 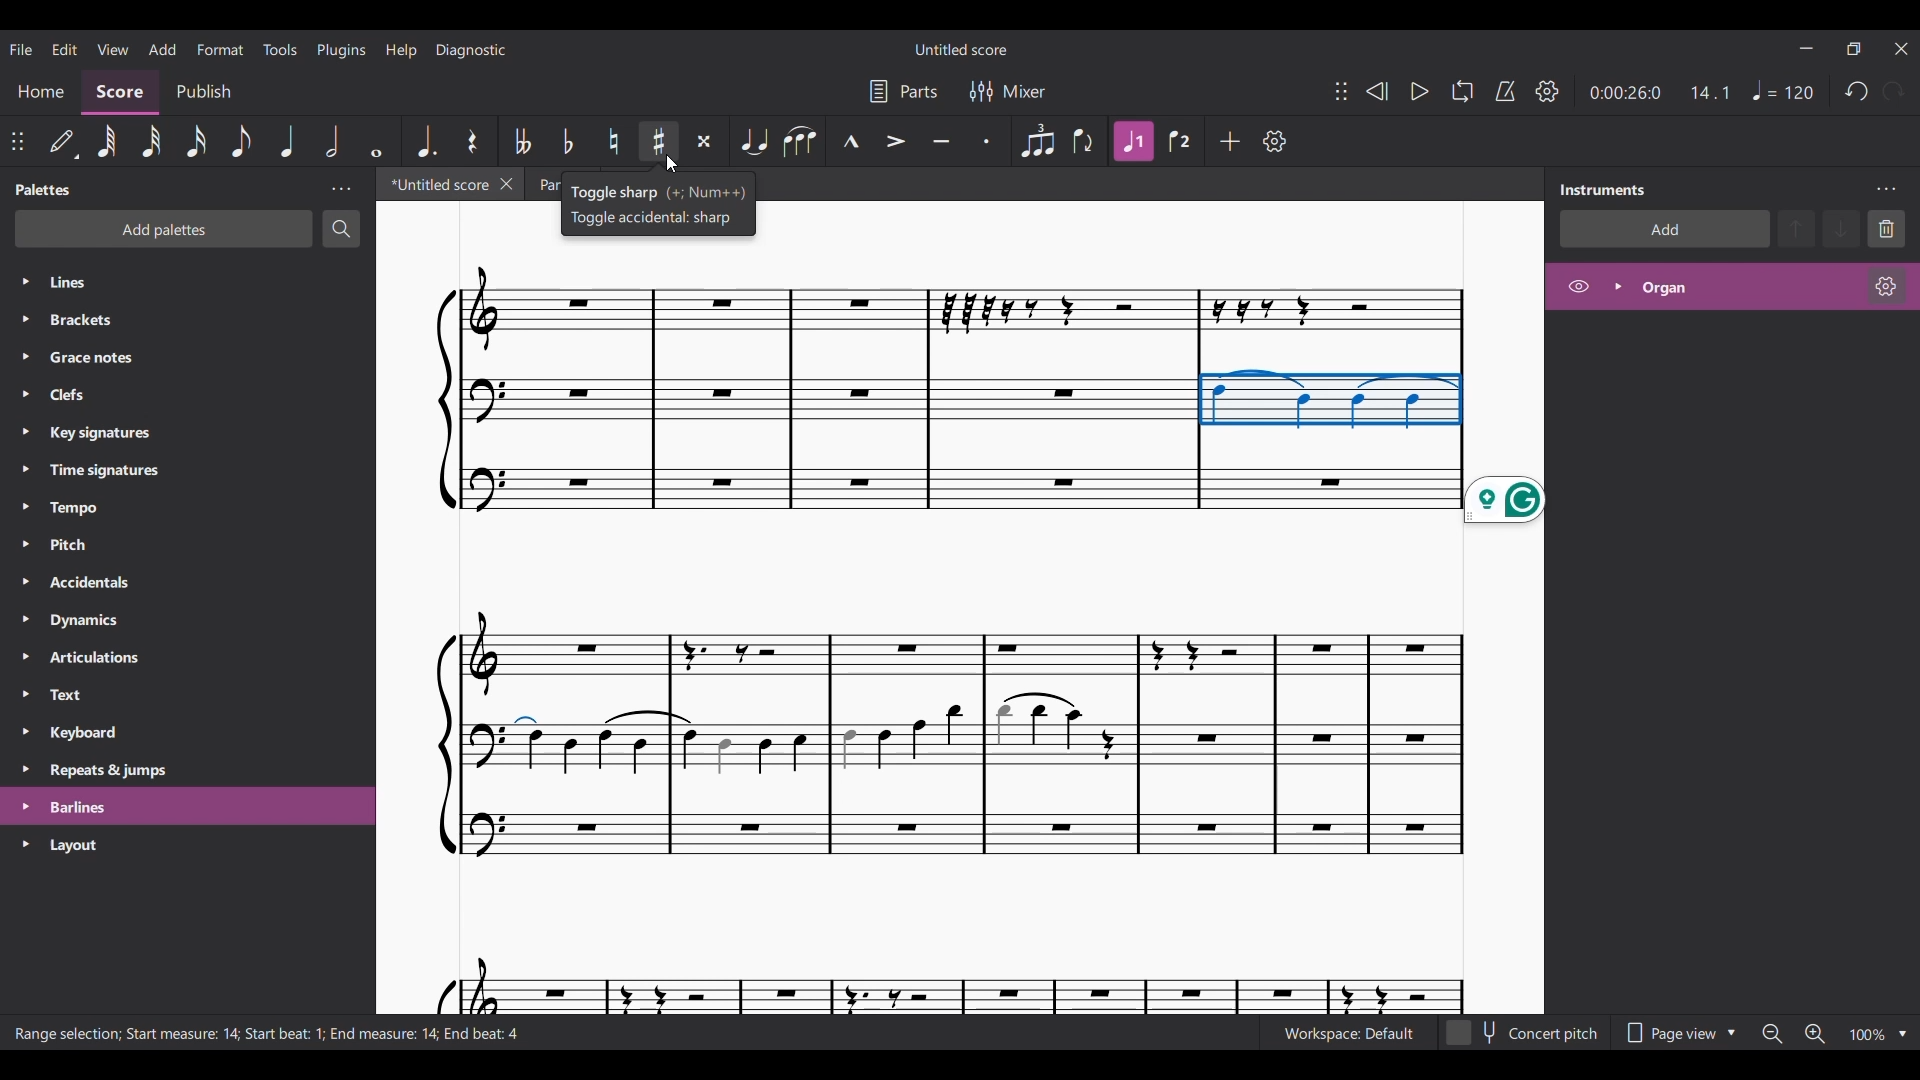 What do you see at coordinates (1578, 286) in the screenshot?
I see `Hide Organ on score` at bounding box center [1578, 286].